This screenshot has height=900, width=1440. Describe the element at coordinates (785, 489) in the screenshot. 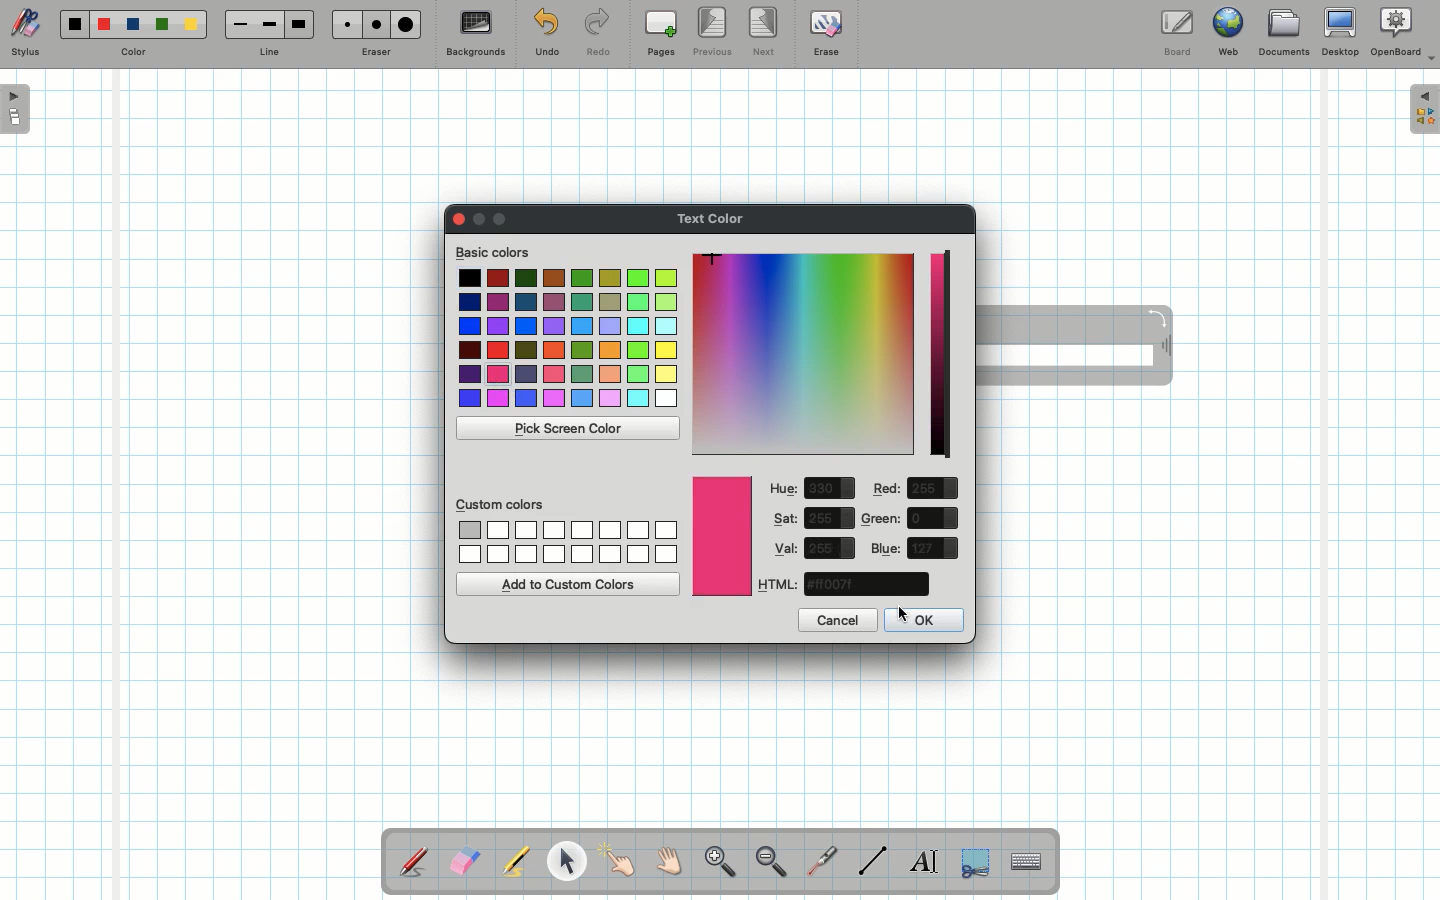

I see `Hue` at that location.